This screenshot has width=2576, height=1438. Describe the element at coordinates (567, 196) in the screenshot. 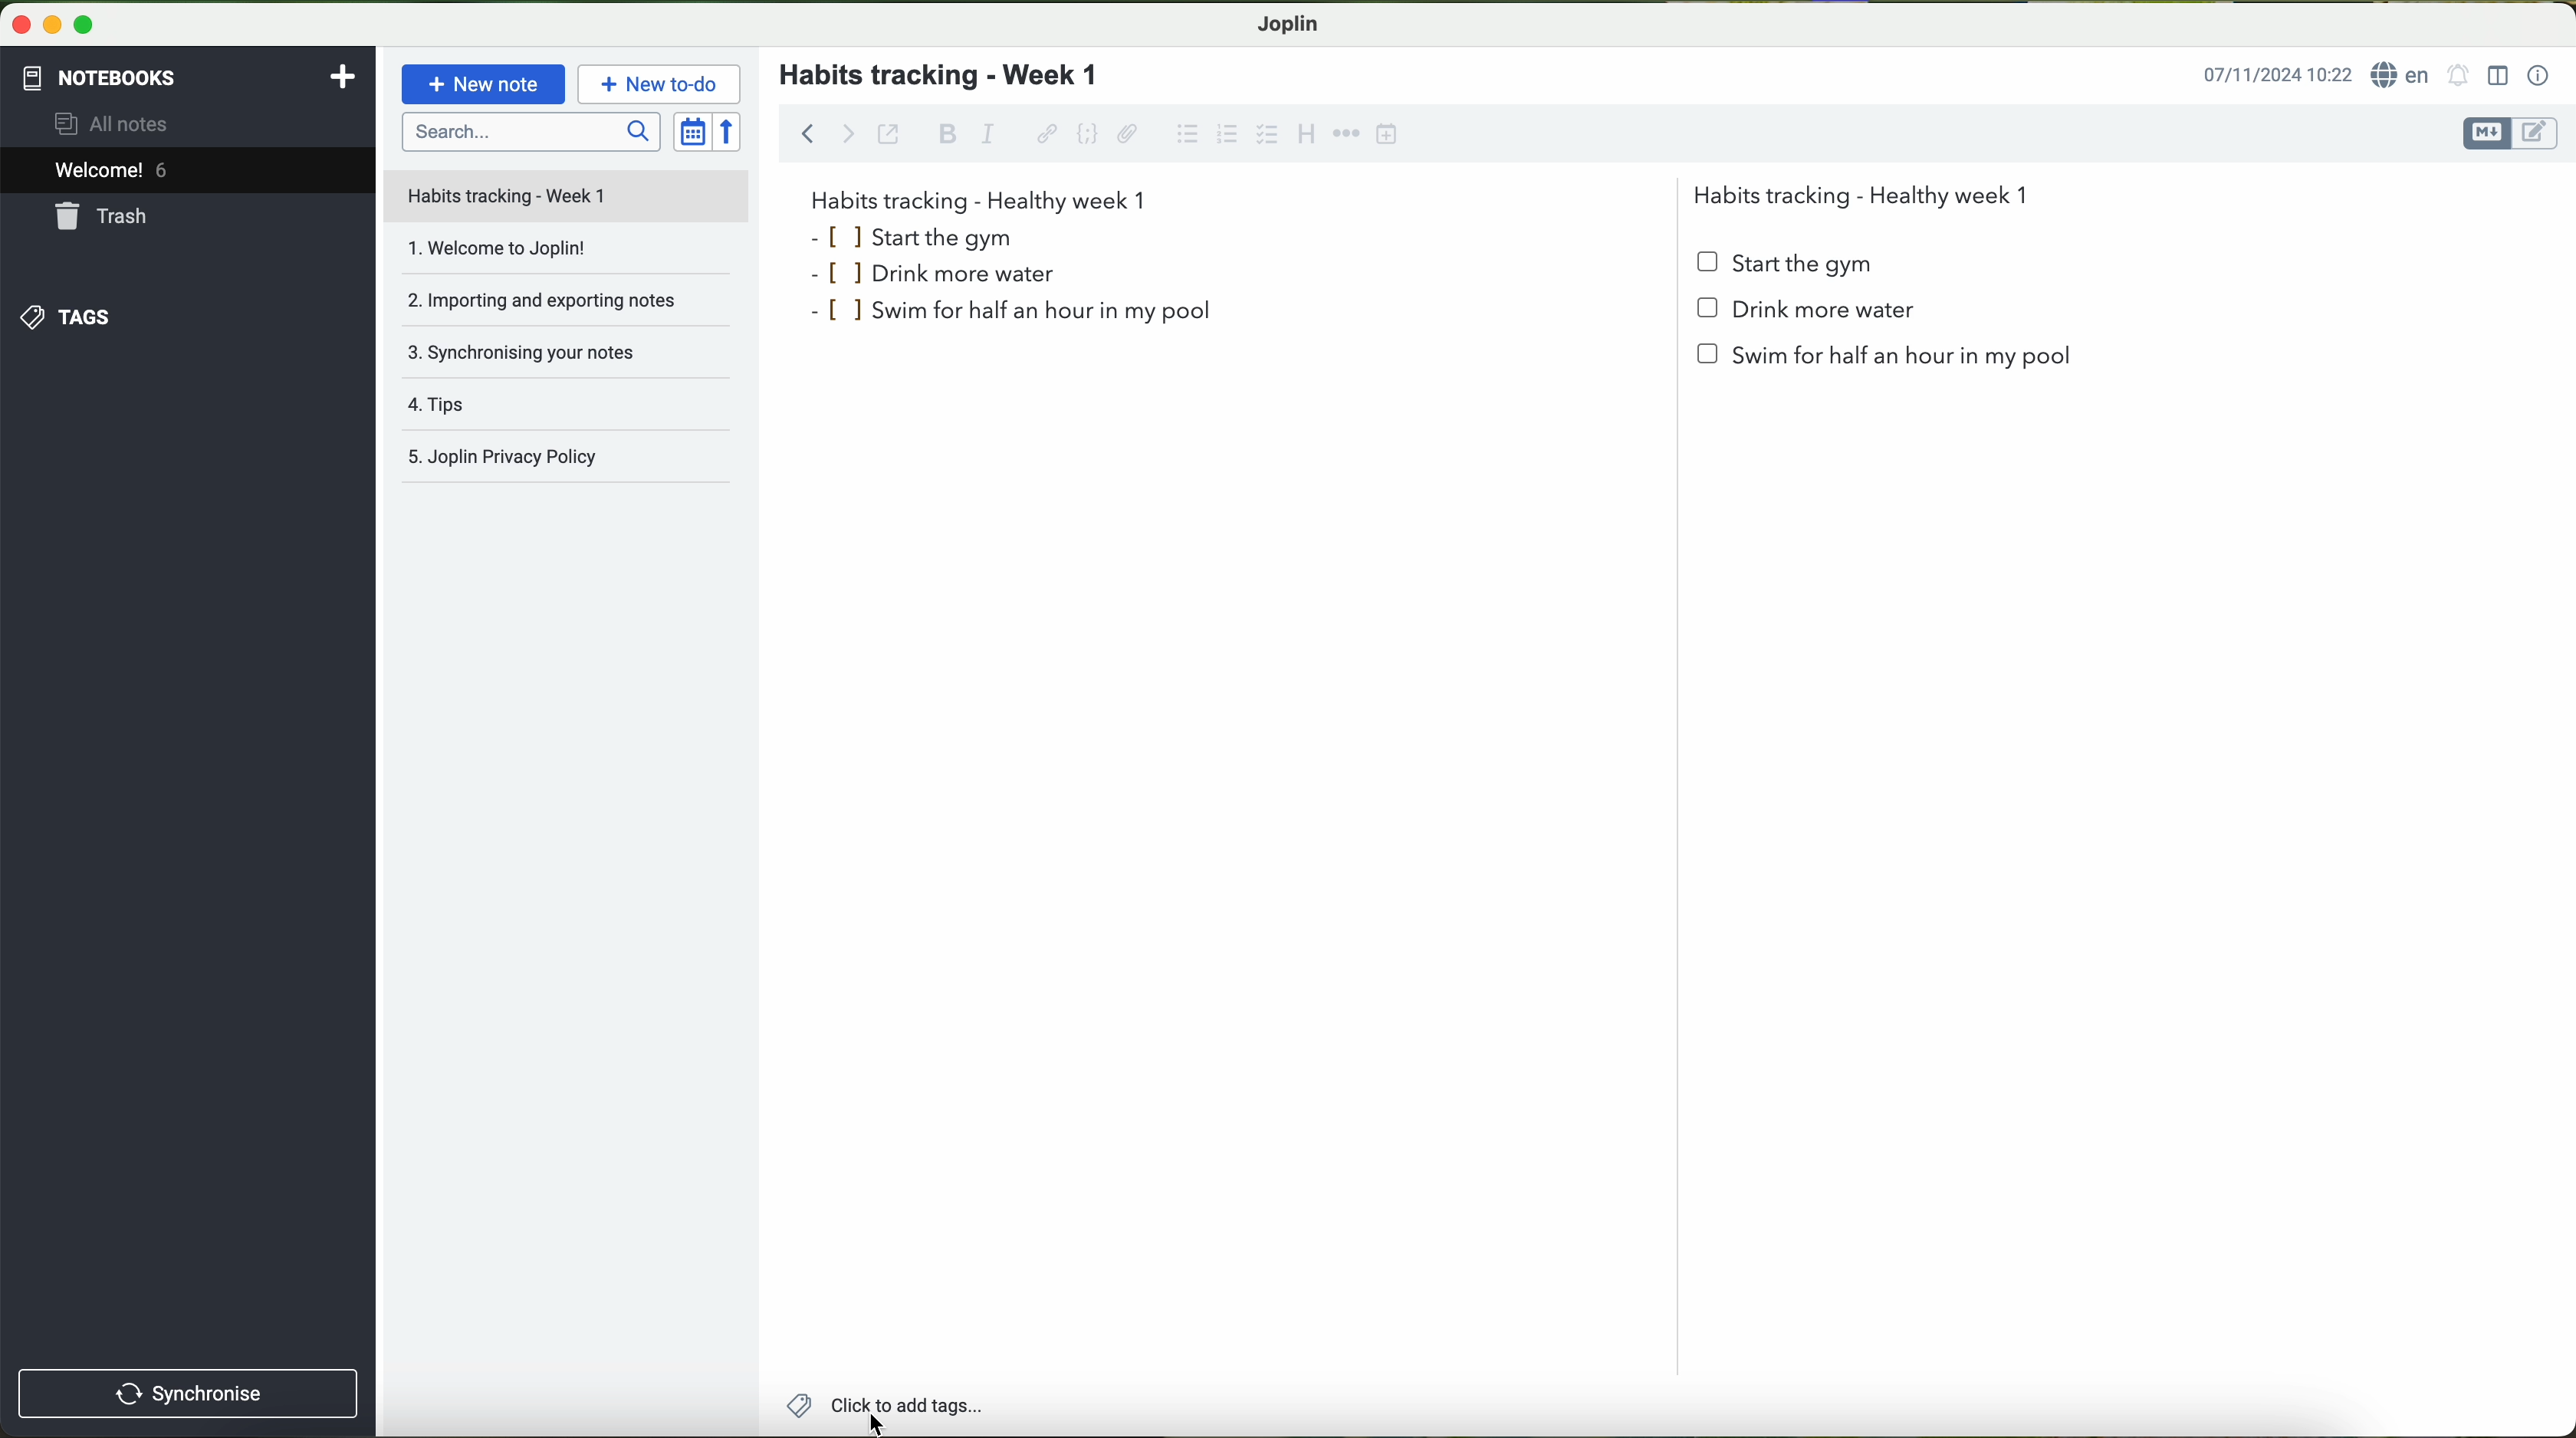

I see `file title` at that location.